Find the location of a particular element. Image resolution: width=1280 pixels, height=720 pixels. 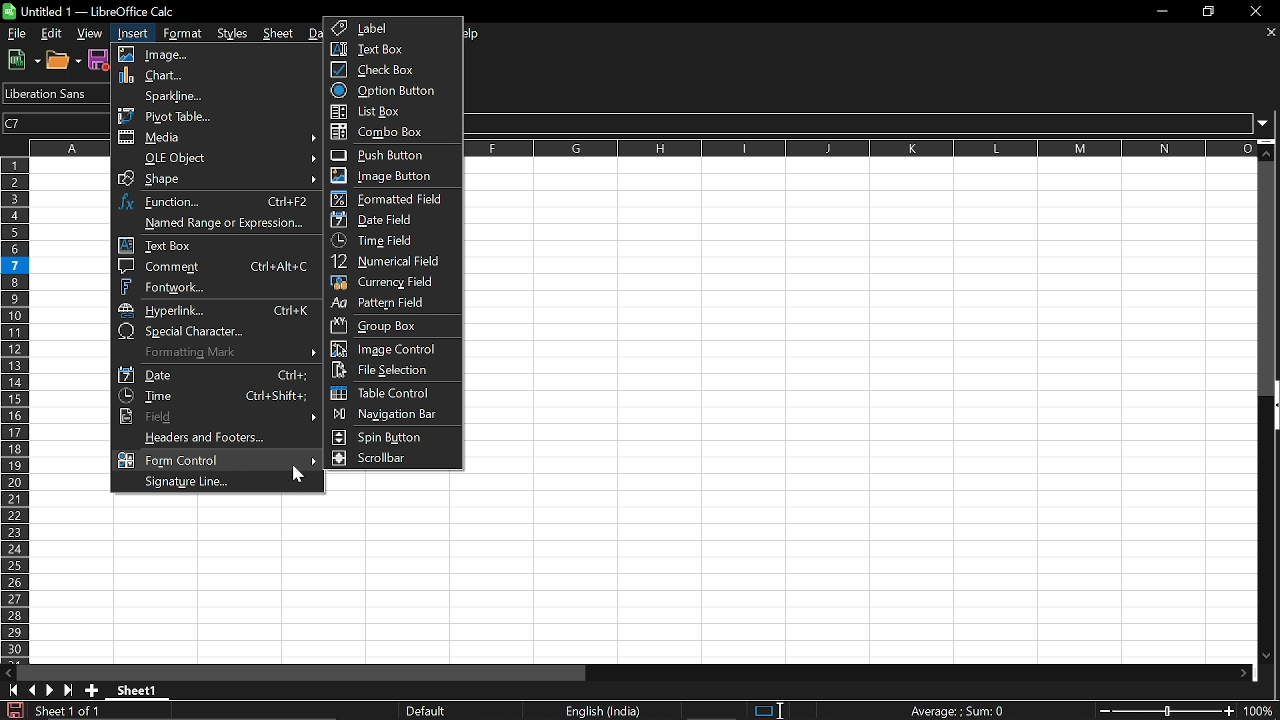

Time field is located at coordinates (387, 241).